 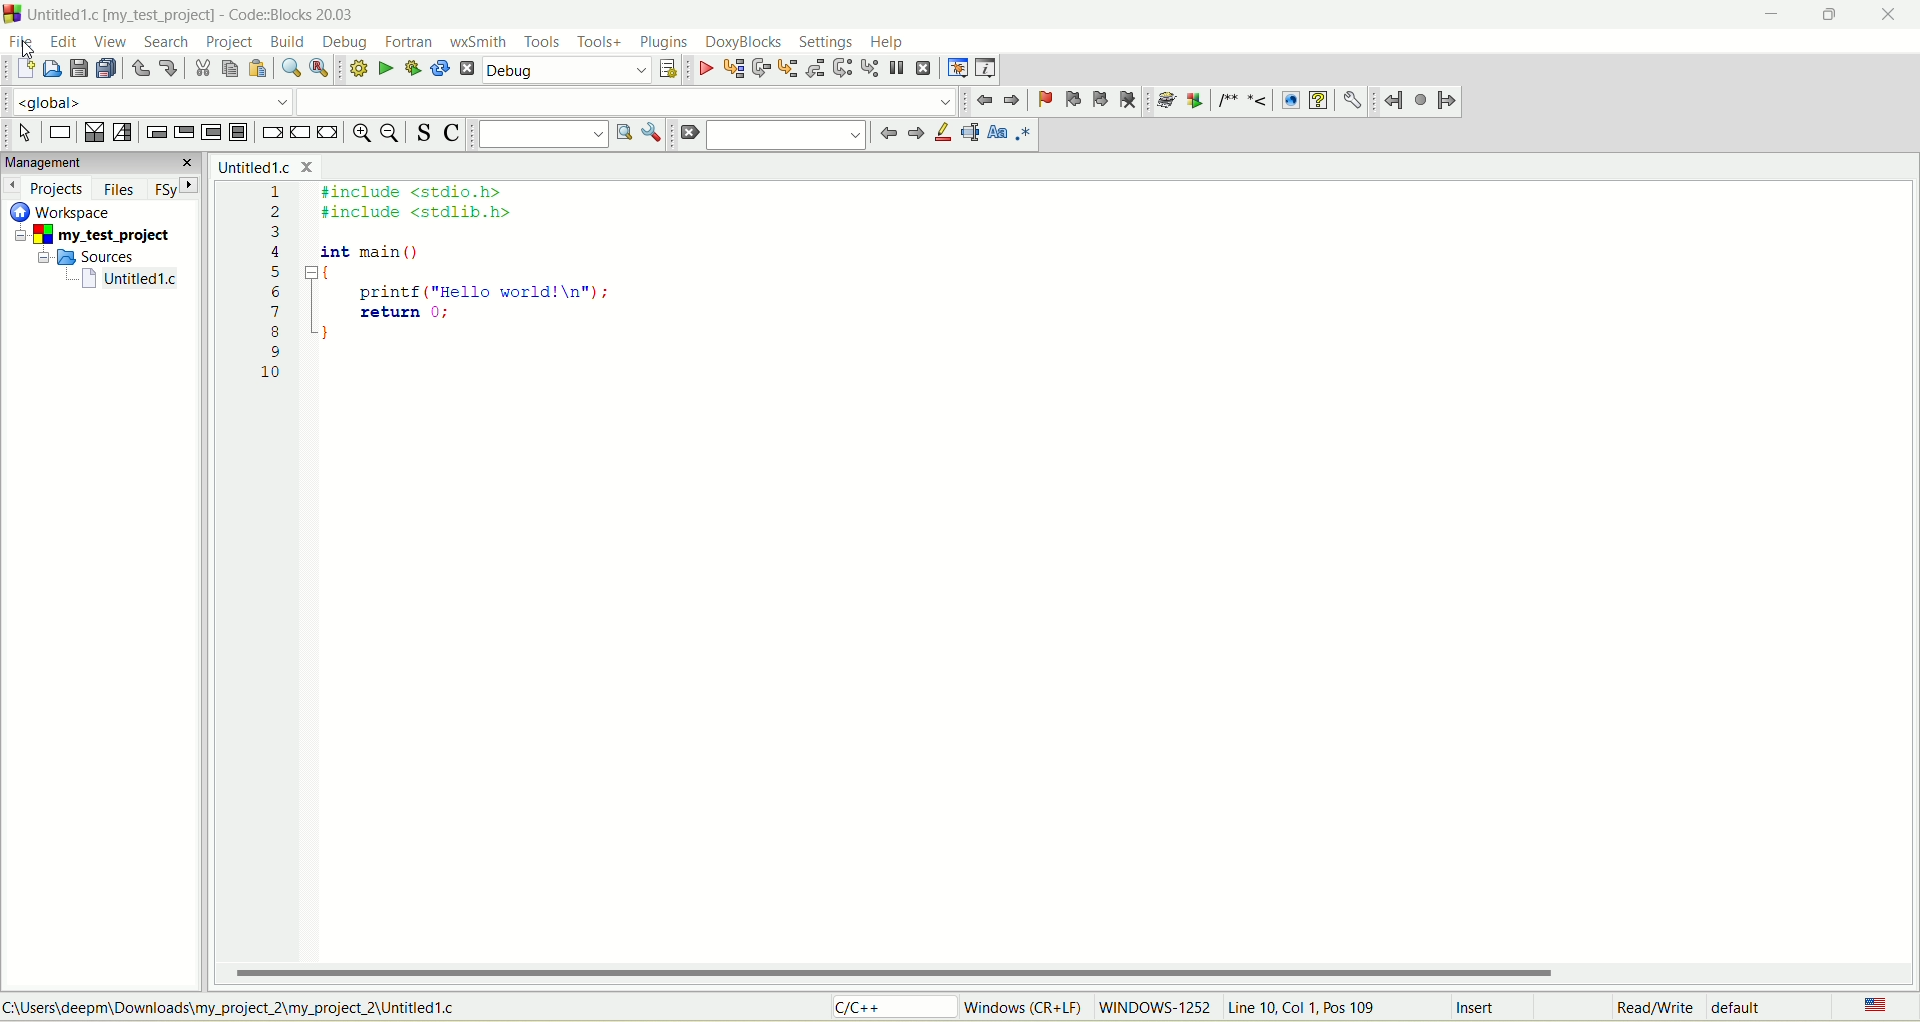 I want to click on code, so click(x=434, y=296).